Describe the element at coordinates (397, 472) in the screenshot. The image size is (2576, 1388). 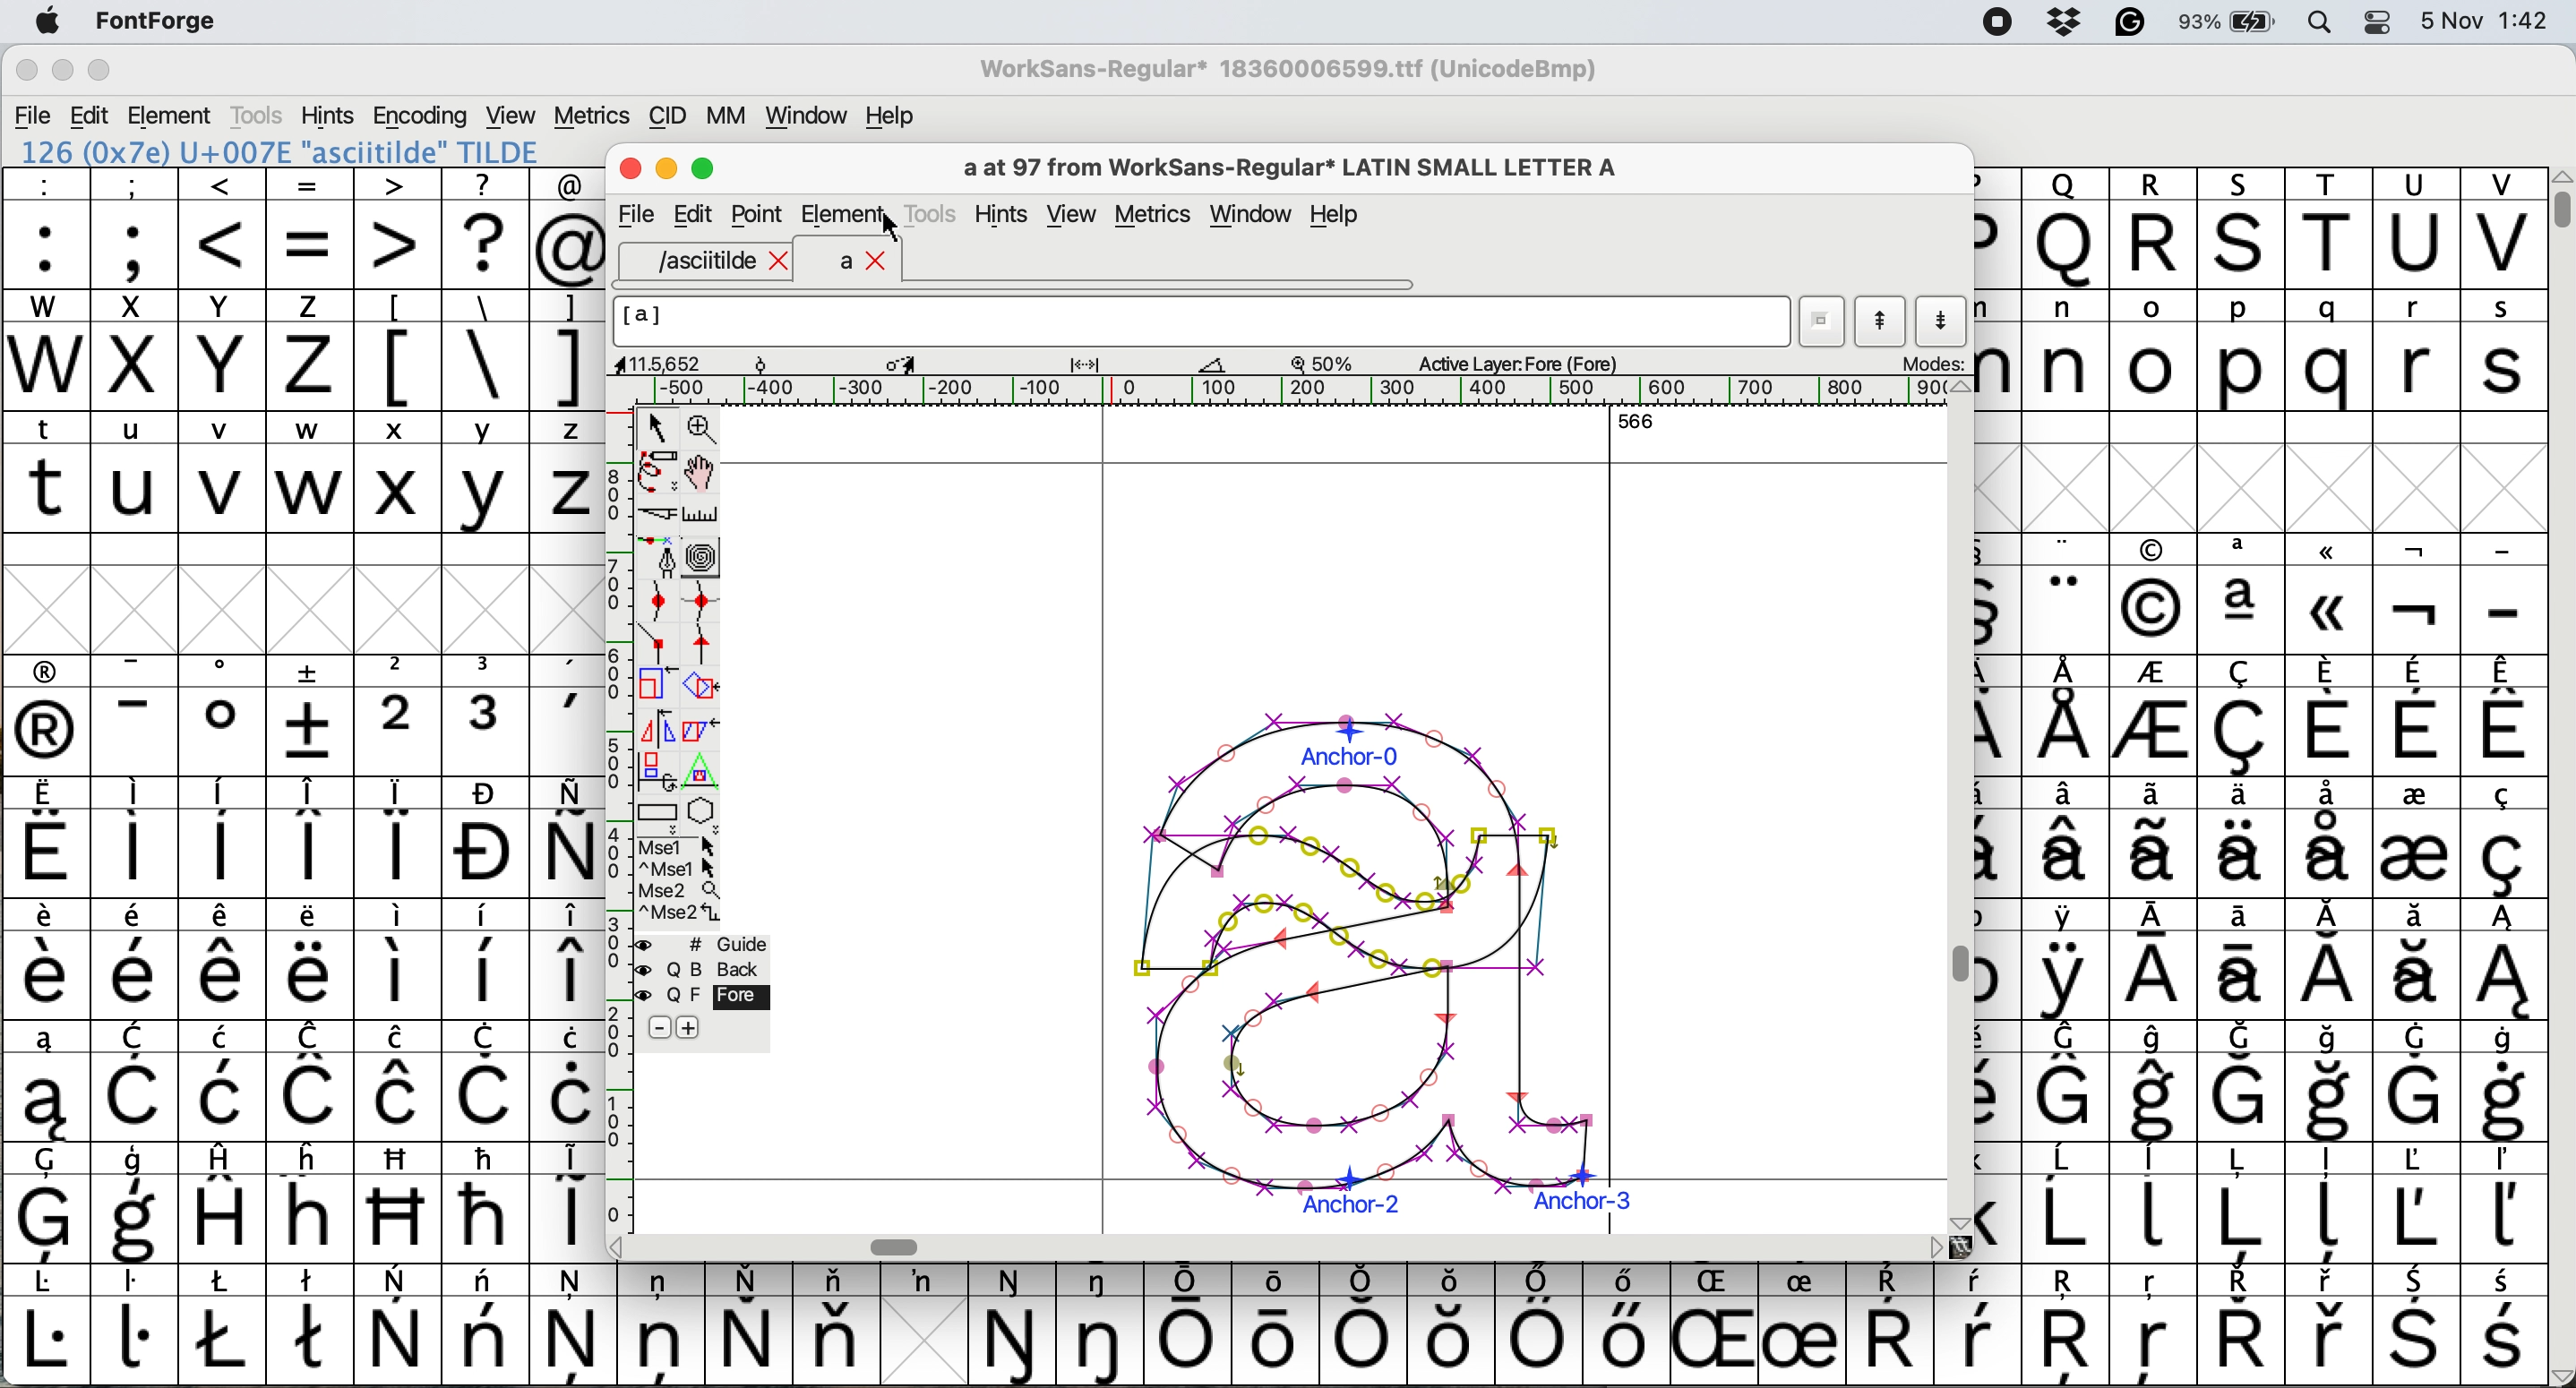
I see `x` at that location.